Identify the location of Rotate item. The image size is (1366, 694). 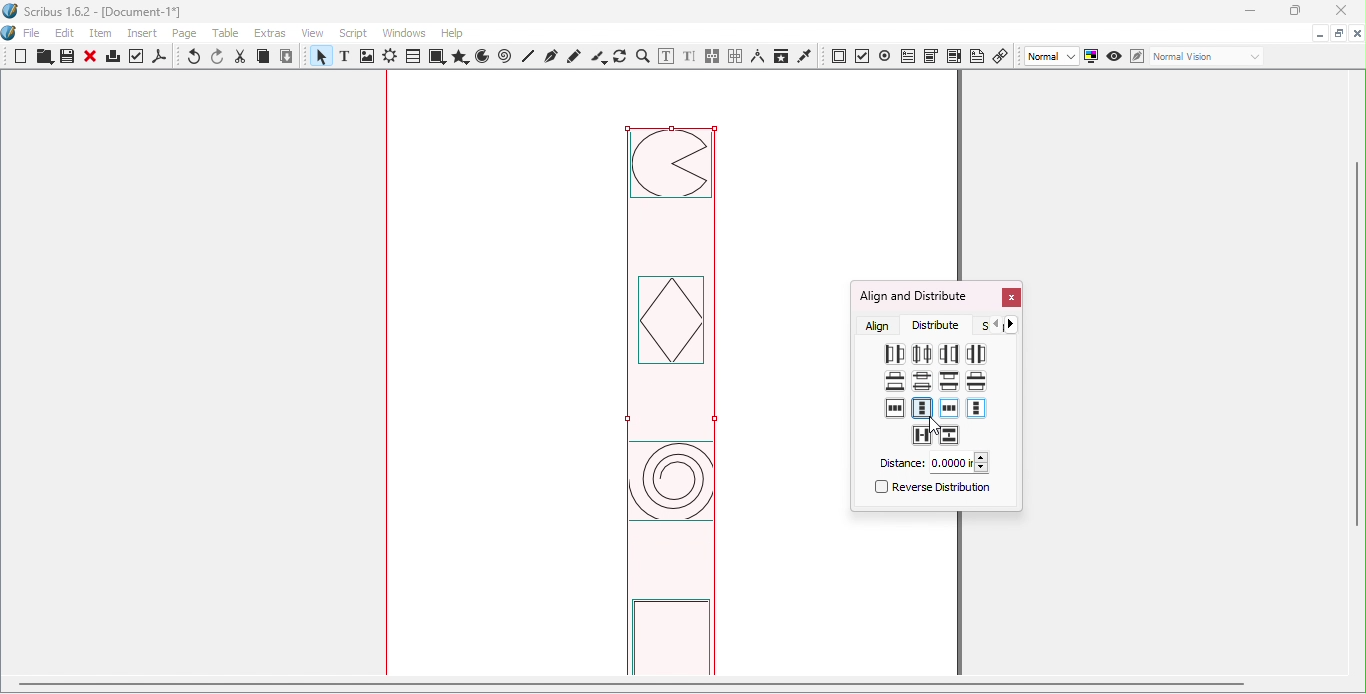
(620, 56).